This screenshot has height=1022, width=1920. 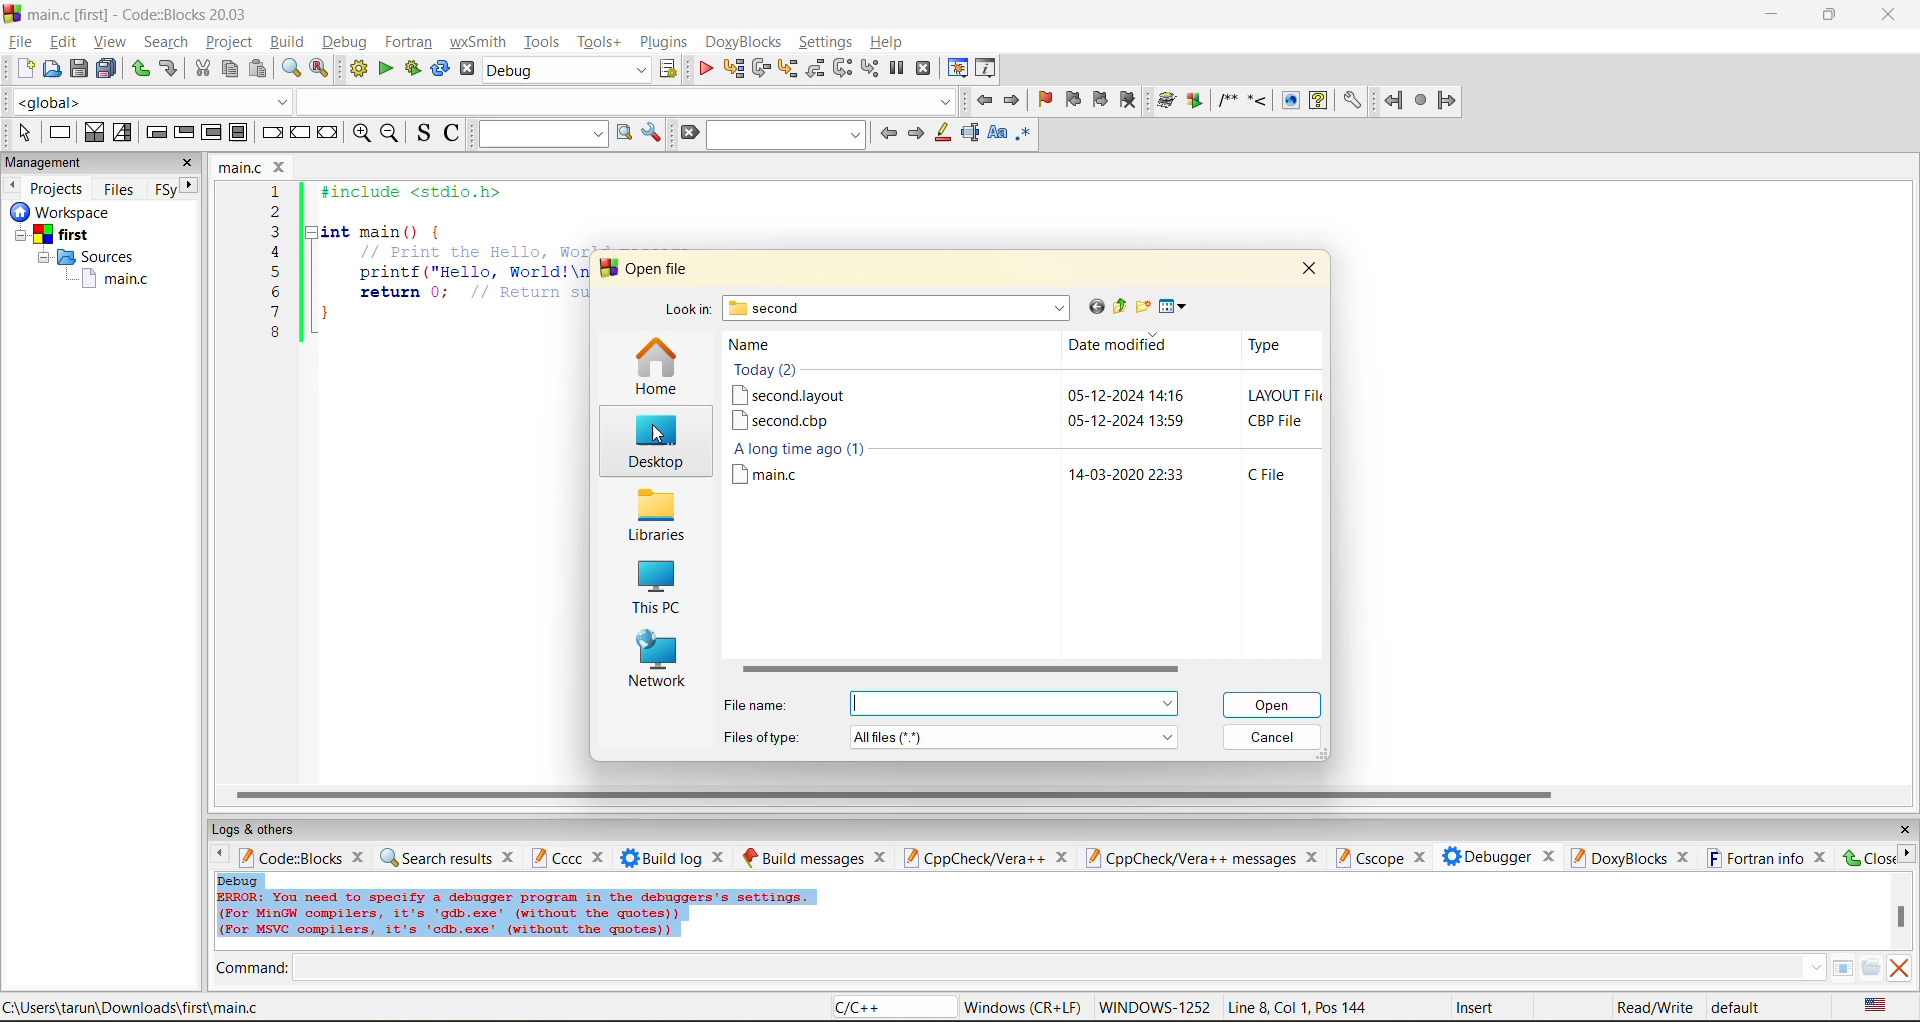 What do you see at coordinates (290, 68) in the screenshot?
I see `find` at bounding box center [290, 68].